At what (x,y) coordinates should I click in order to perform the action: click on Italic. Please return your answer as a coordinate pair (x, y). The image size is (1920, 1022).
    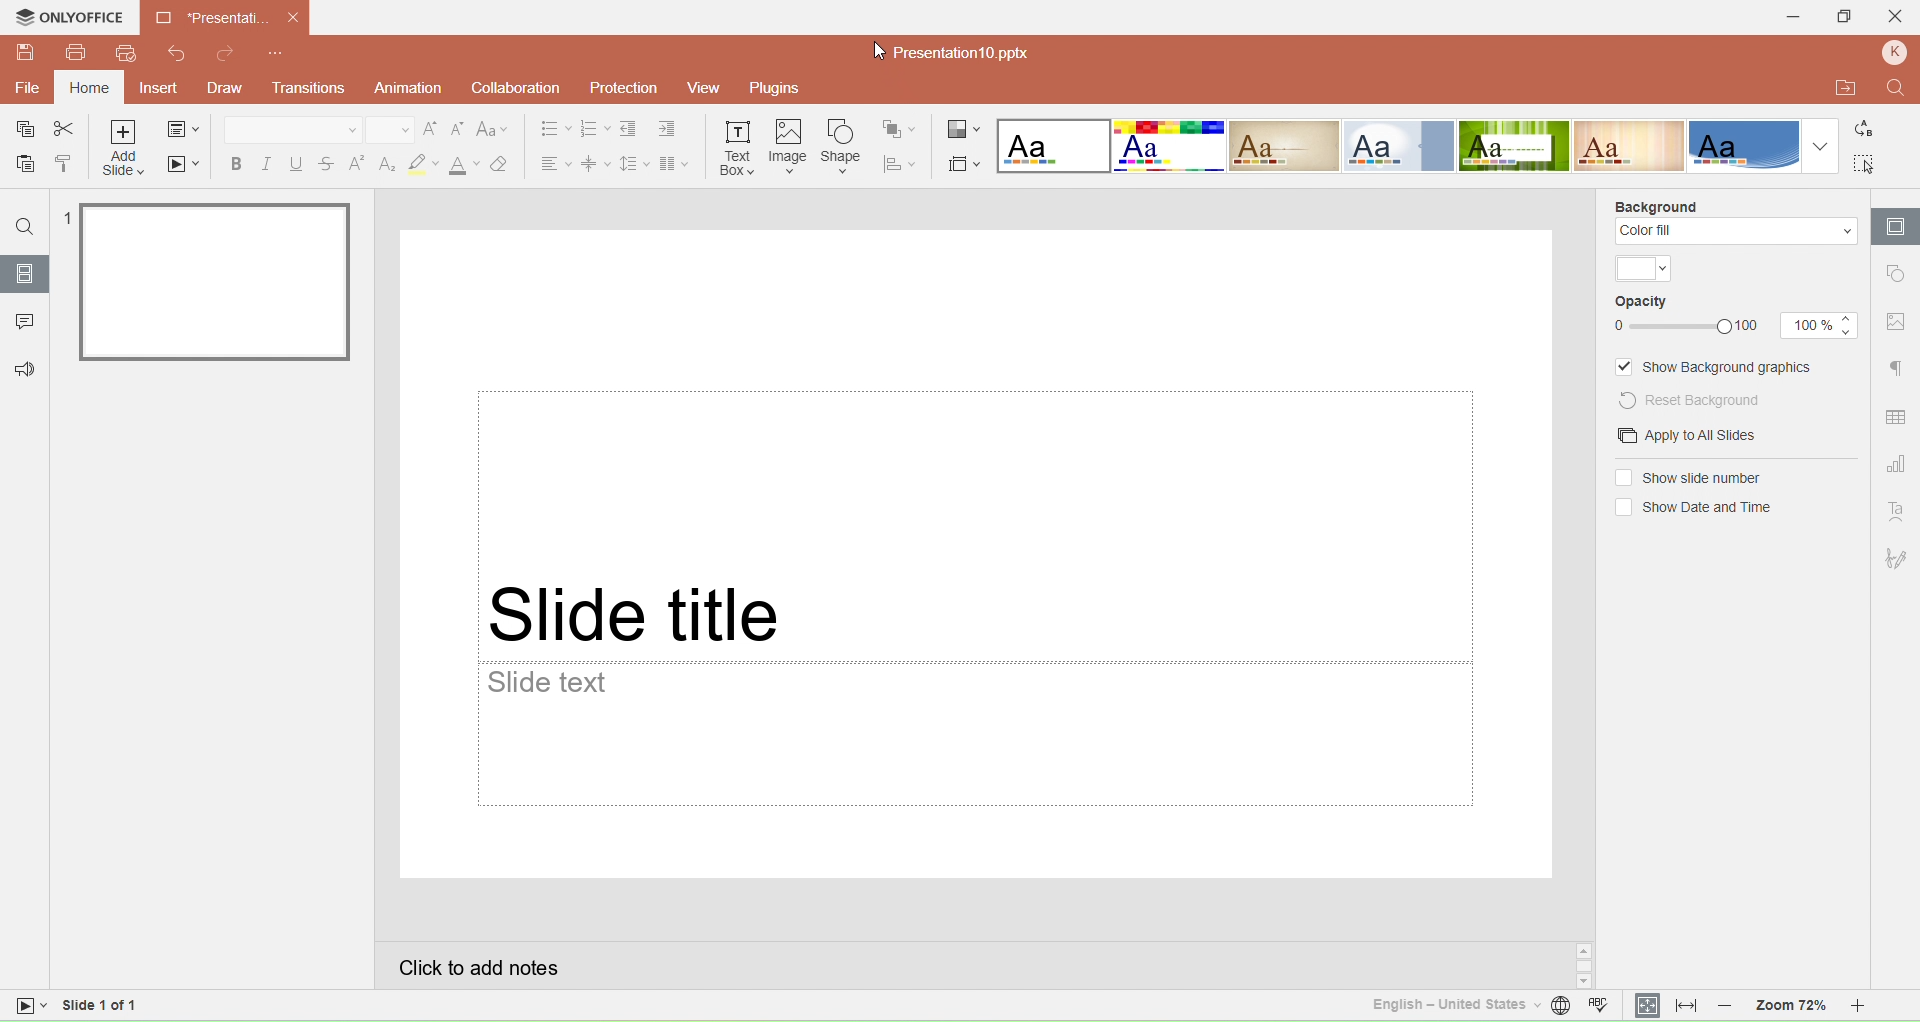
    Looking at the image, I should click on (264, 163).